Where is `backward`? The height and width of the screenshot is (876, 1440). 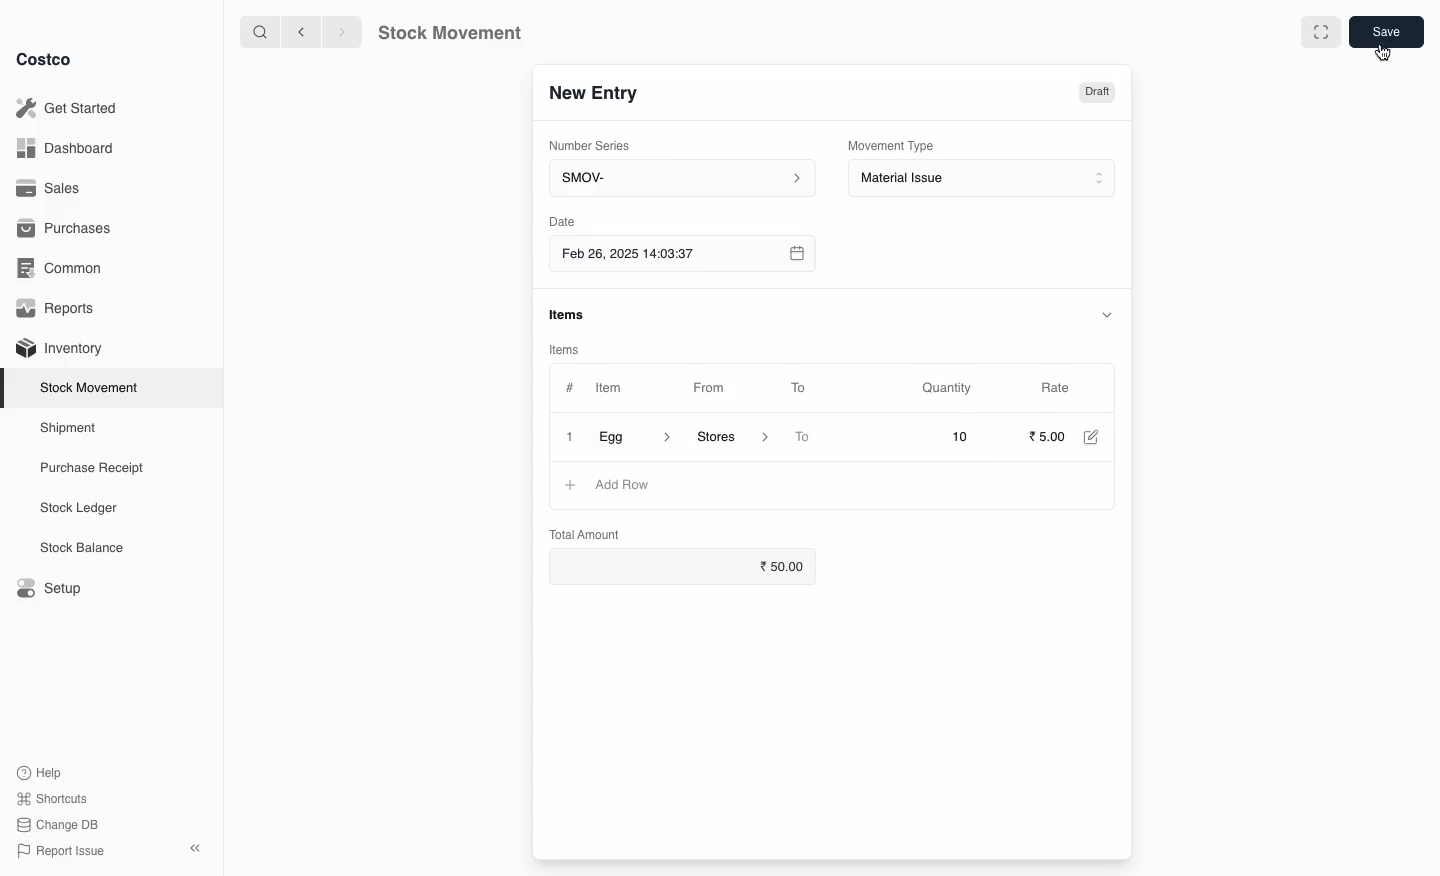 backward is located at coordinates (304, 33).